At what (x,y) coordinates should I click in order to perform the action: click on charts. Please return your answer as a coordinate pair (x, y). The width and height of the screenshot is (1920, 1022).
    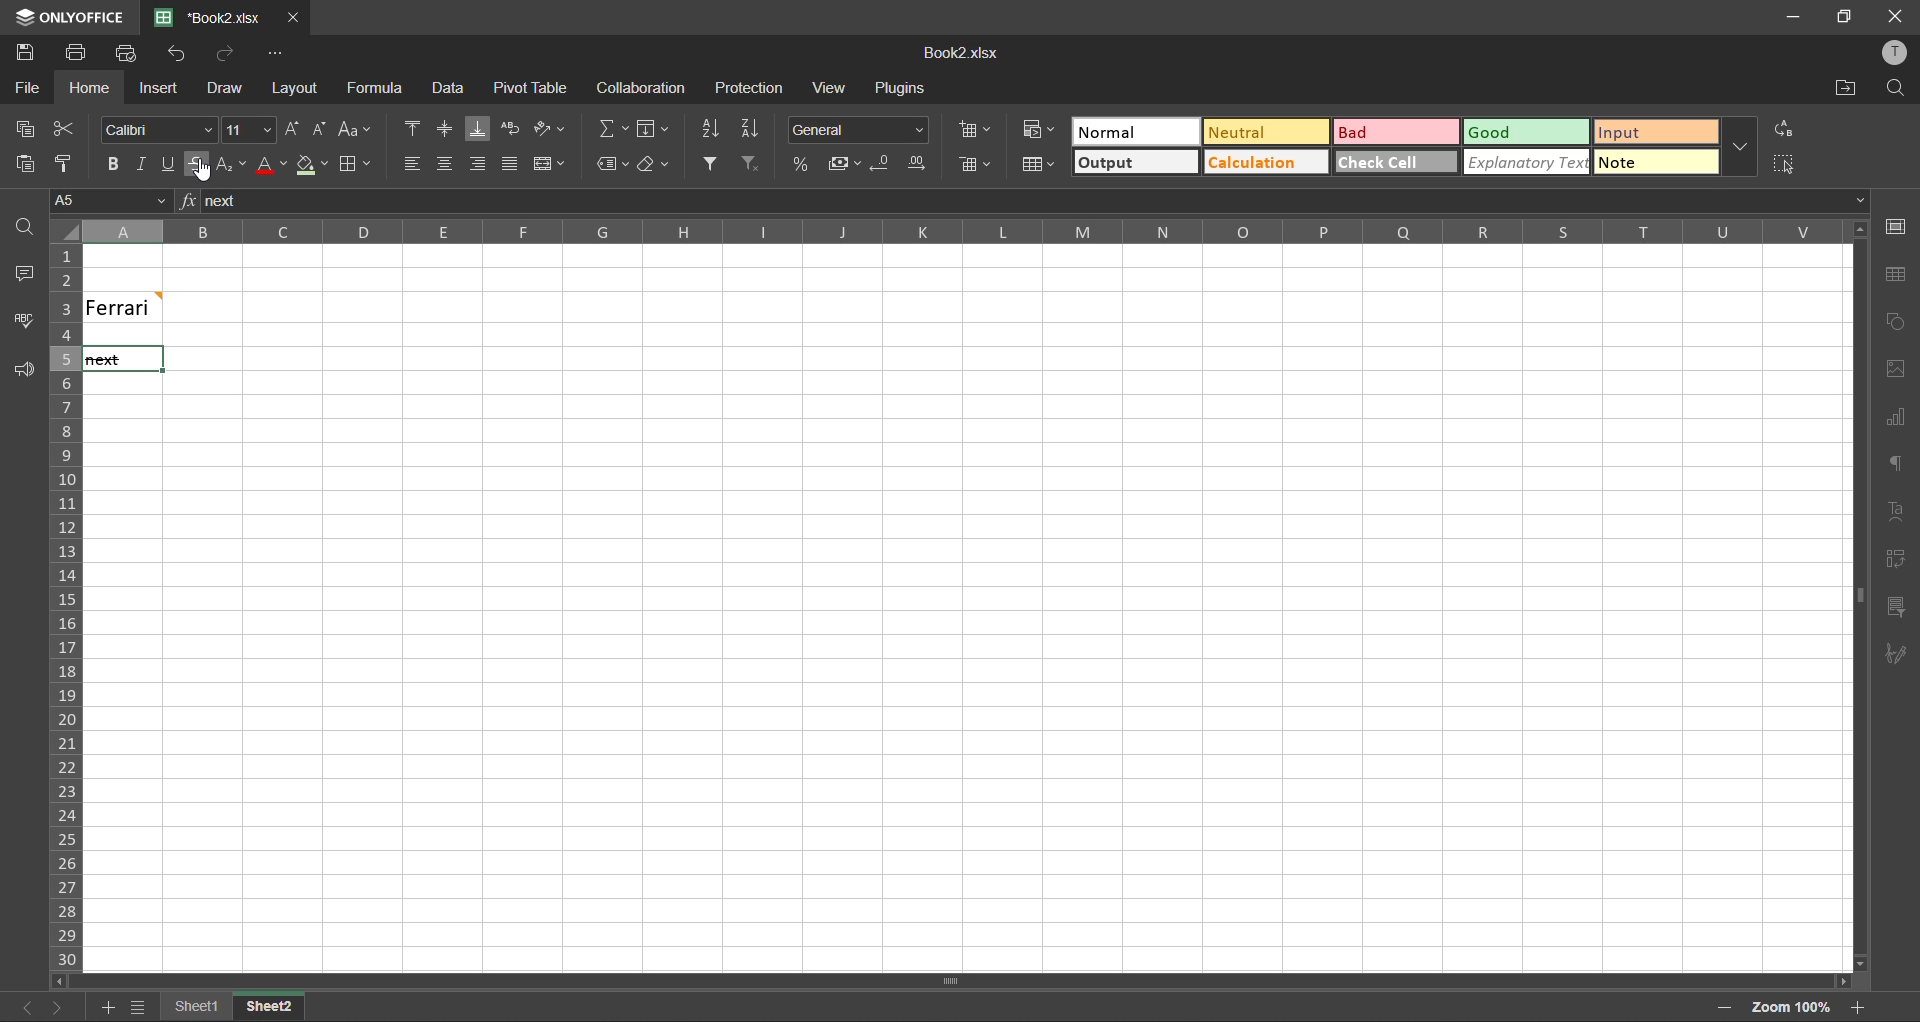
    Looking at the image, I should click on (1898, 419).